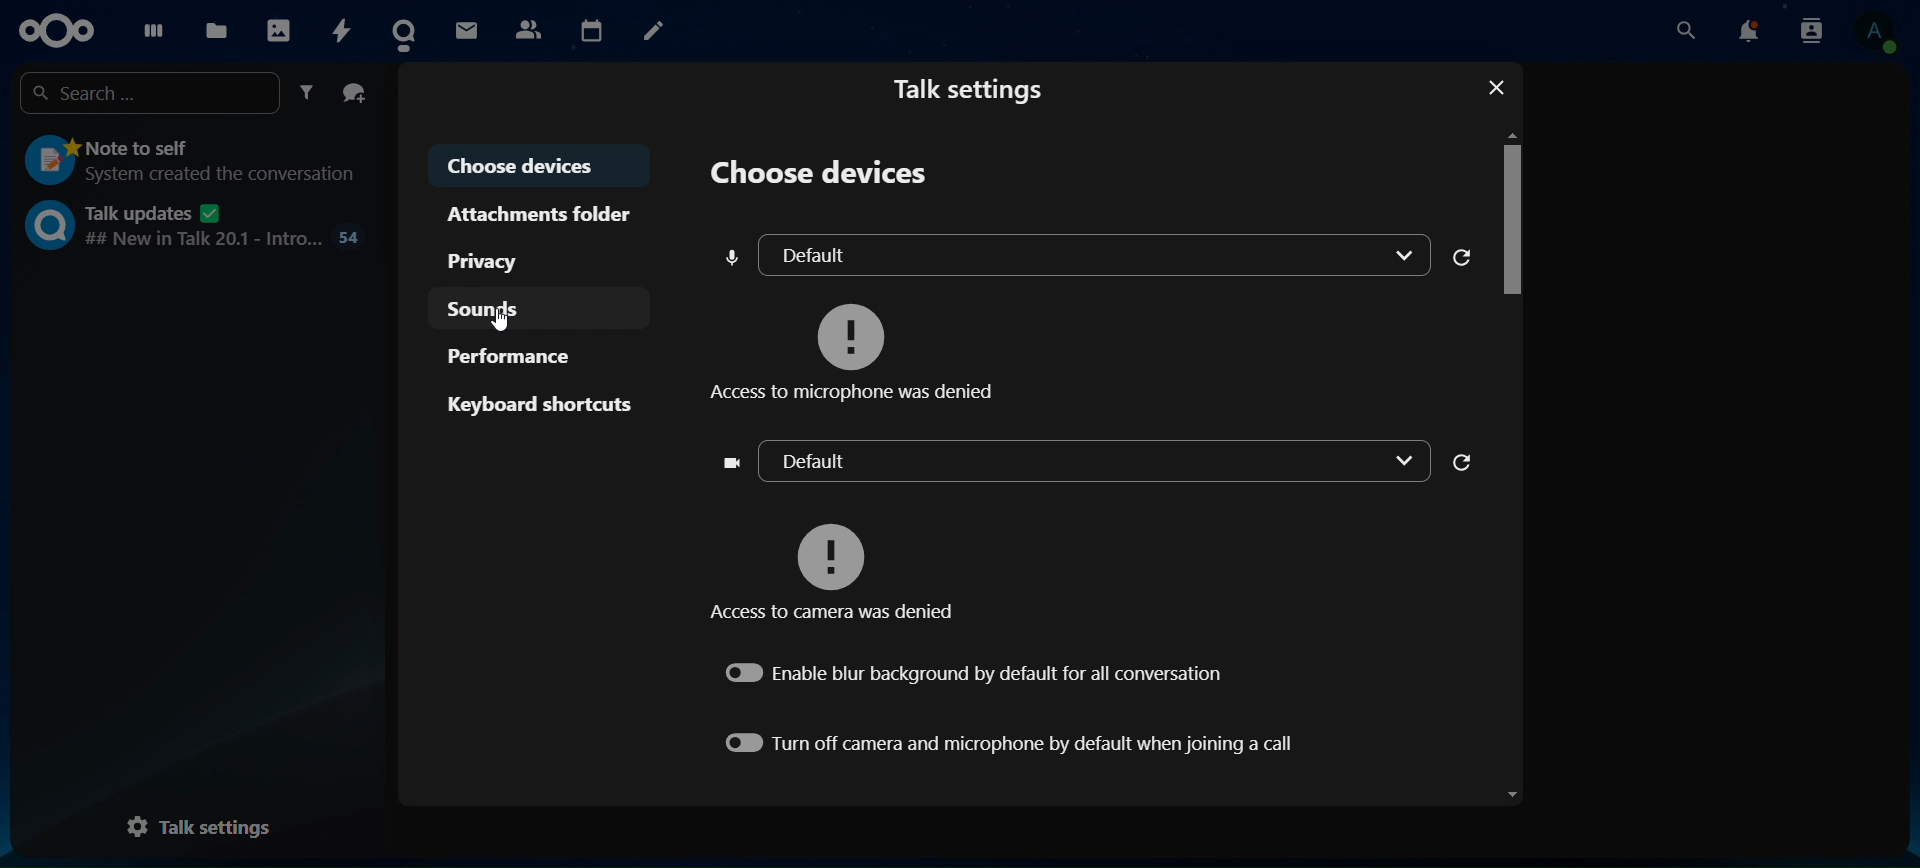 The image size is (1920, 868). What do you see at coordinates (654, 31) in the screenshot?
I see `notes` at bounding box center [654, 31].